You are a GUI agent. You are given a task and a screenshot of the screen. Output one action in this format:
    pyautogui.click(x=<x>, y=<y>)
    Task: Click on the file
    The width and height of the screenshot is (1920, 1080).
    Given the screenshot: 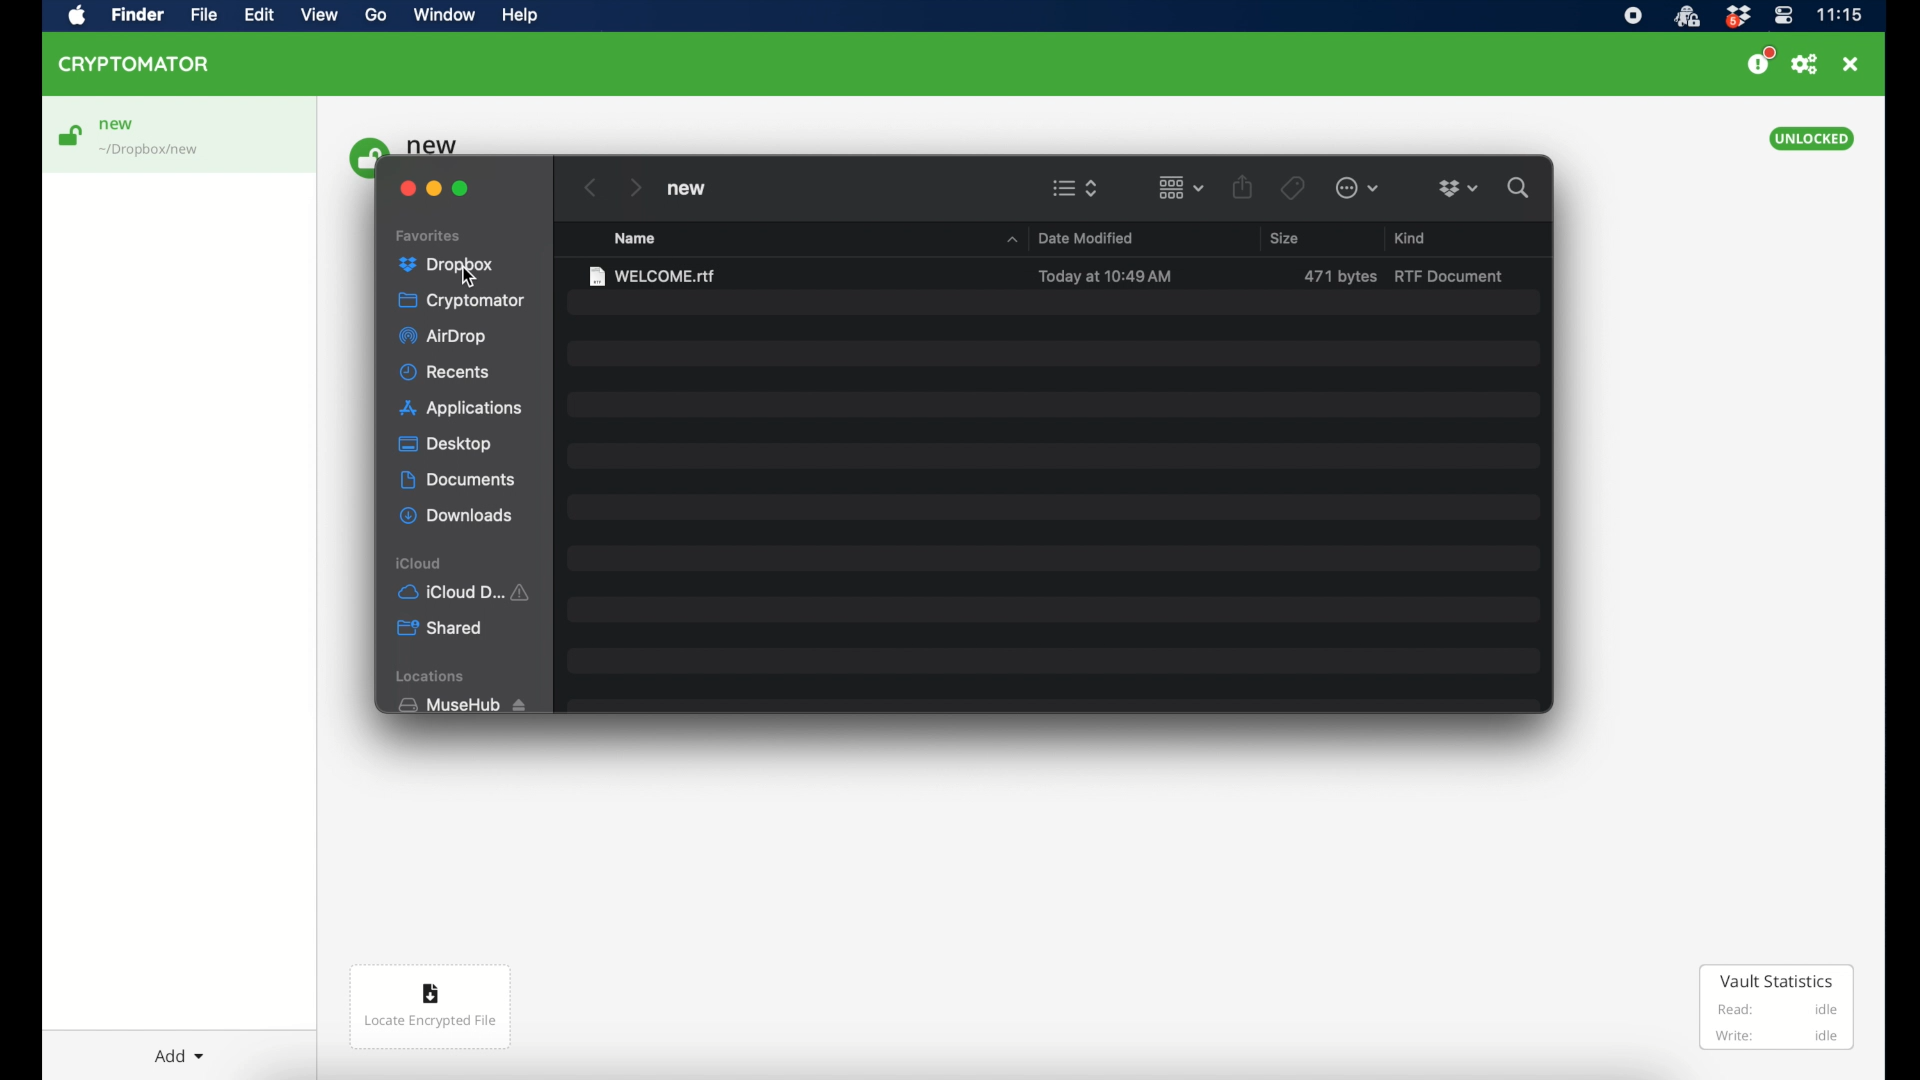 What is the action you would take?
    pyautogui.click(x=203, y=15)
    